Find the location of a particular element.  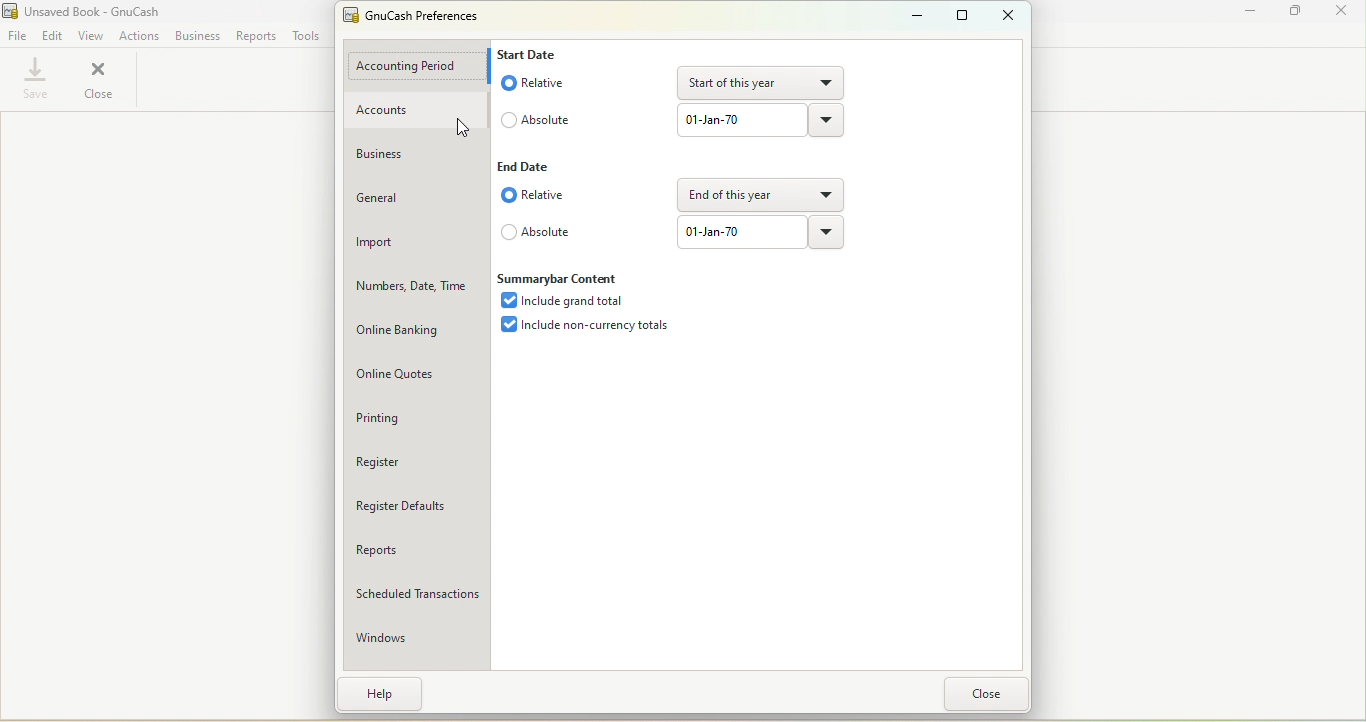

Help is located at coordinates (382, 693).